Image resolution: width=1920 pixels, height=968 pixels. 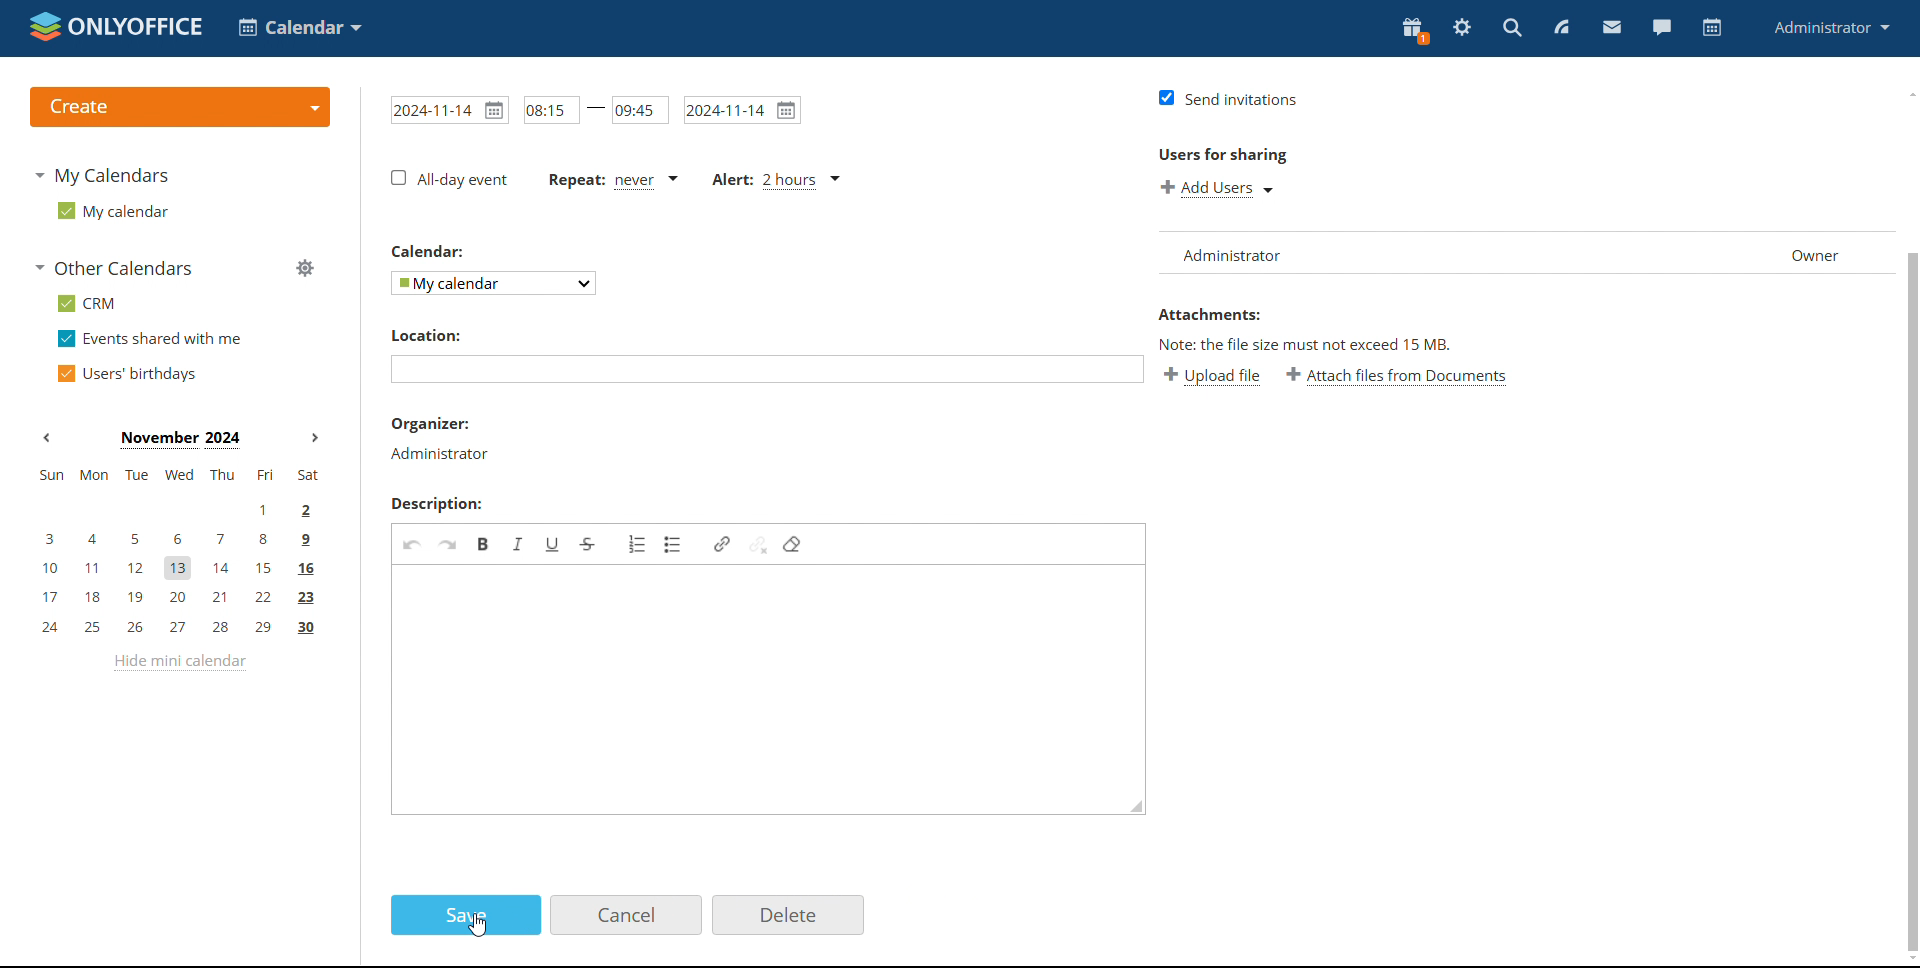 I want to click on other calendars, so click(x=111, y=268).